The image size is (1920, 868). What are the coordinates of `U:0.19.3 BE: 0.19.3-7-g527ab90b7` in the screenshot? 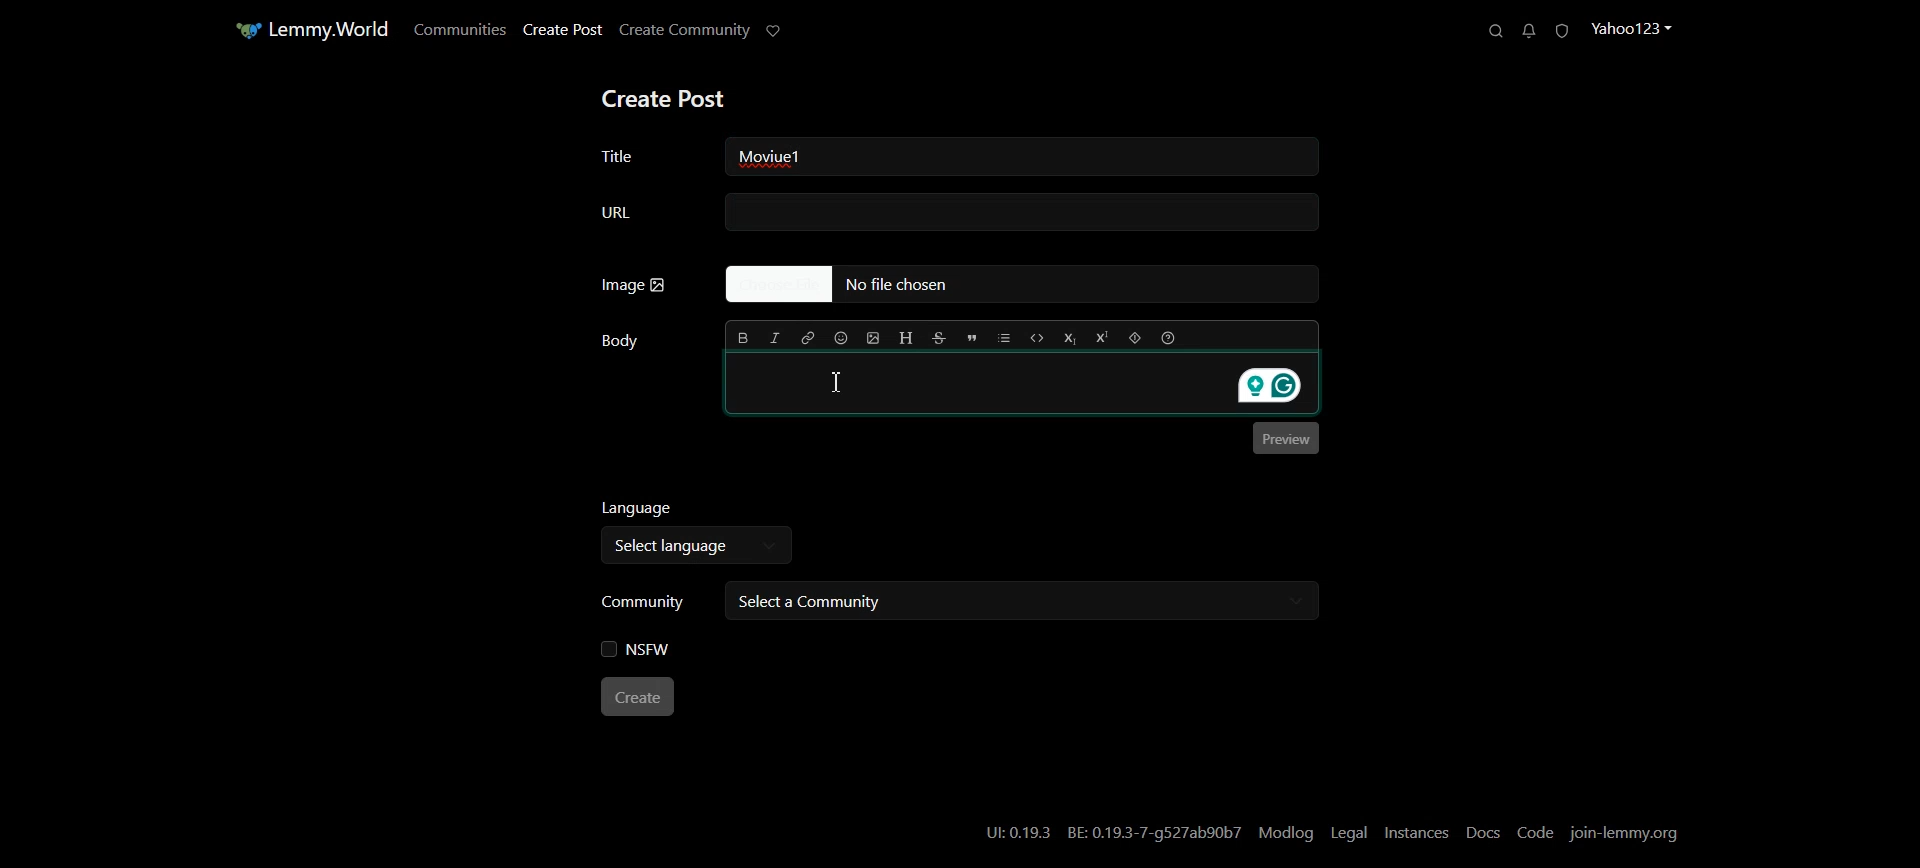 It's located at (1107, 831).